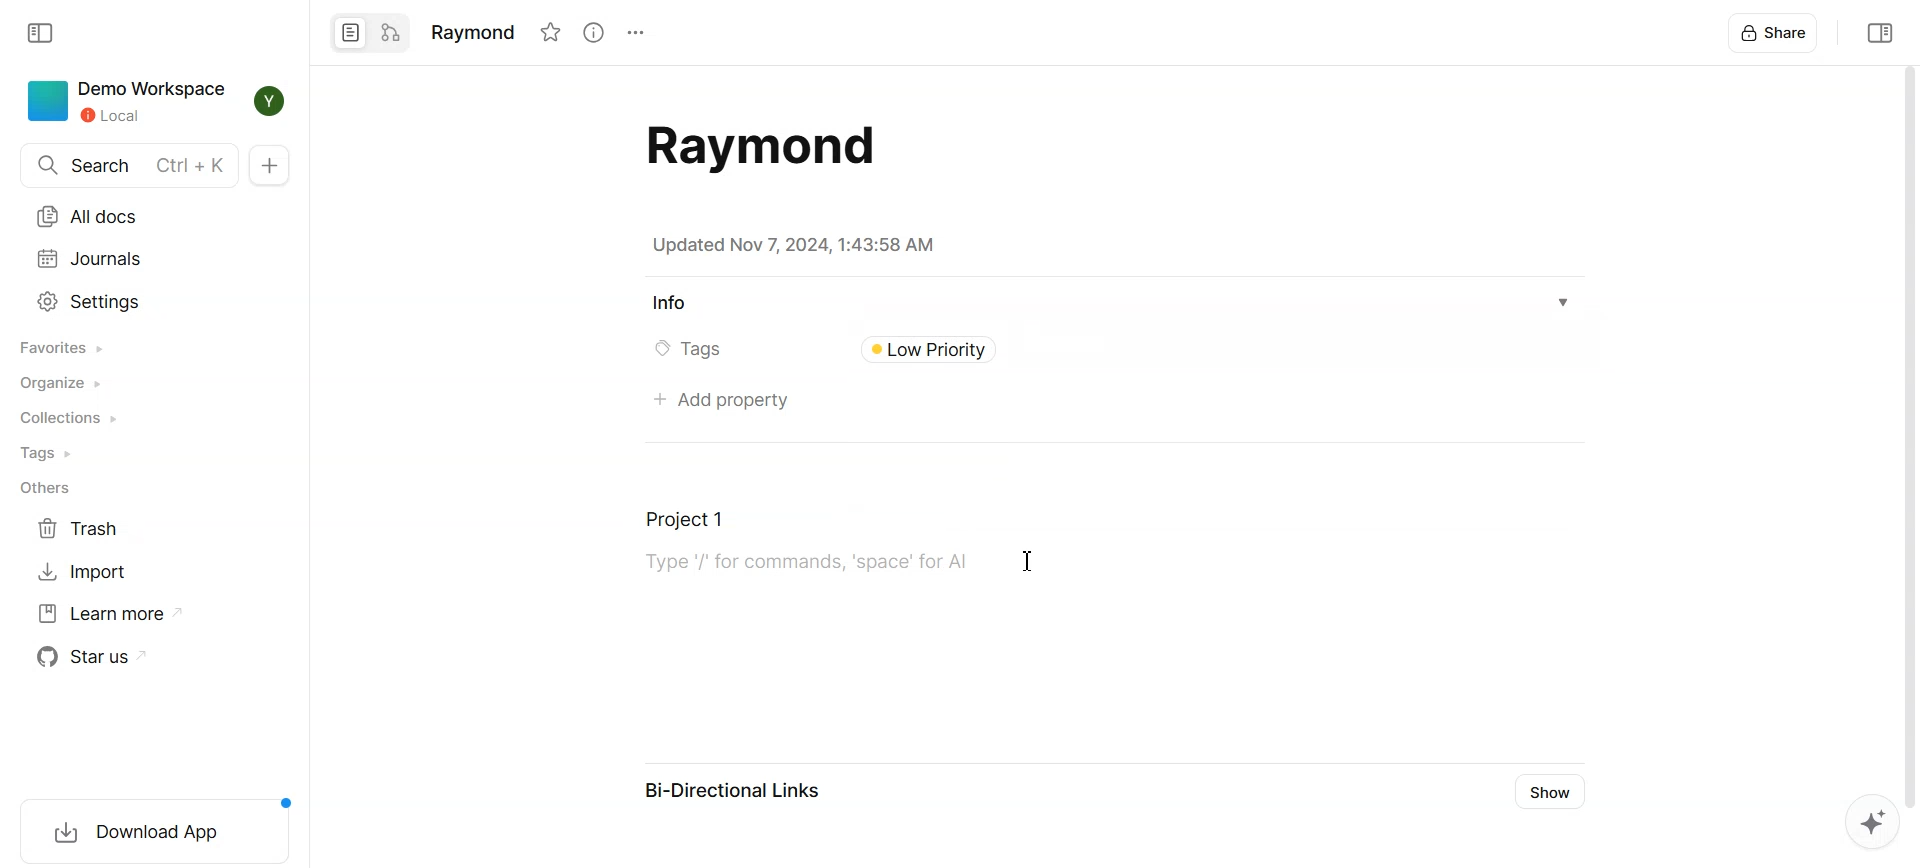 The image size is (1920, 868). Describe the element at coordinates (272, 101) in the screenshot. I see `Profile` at that location.